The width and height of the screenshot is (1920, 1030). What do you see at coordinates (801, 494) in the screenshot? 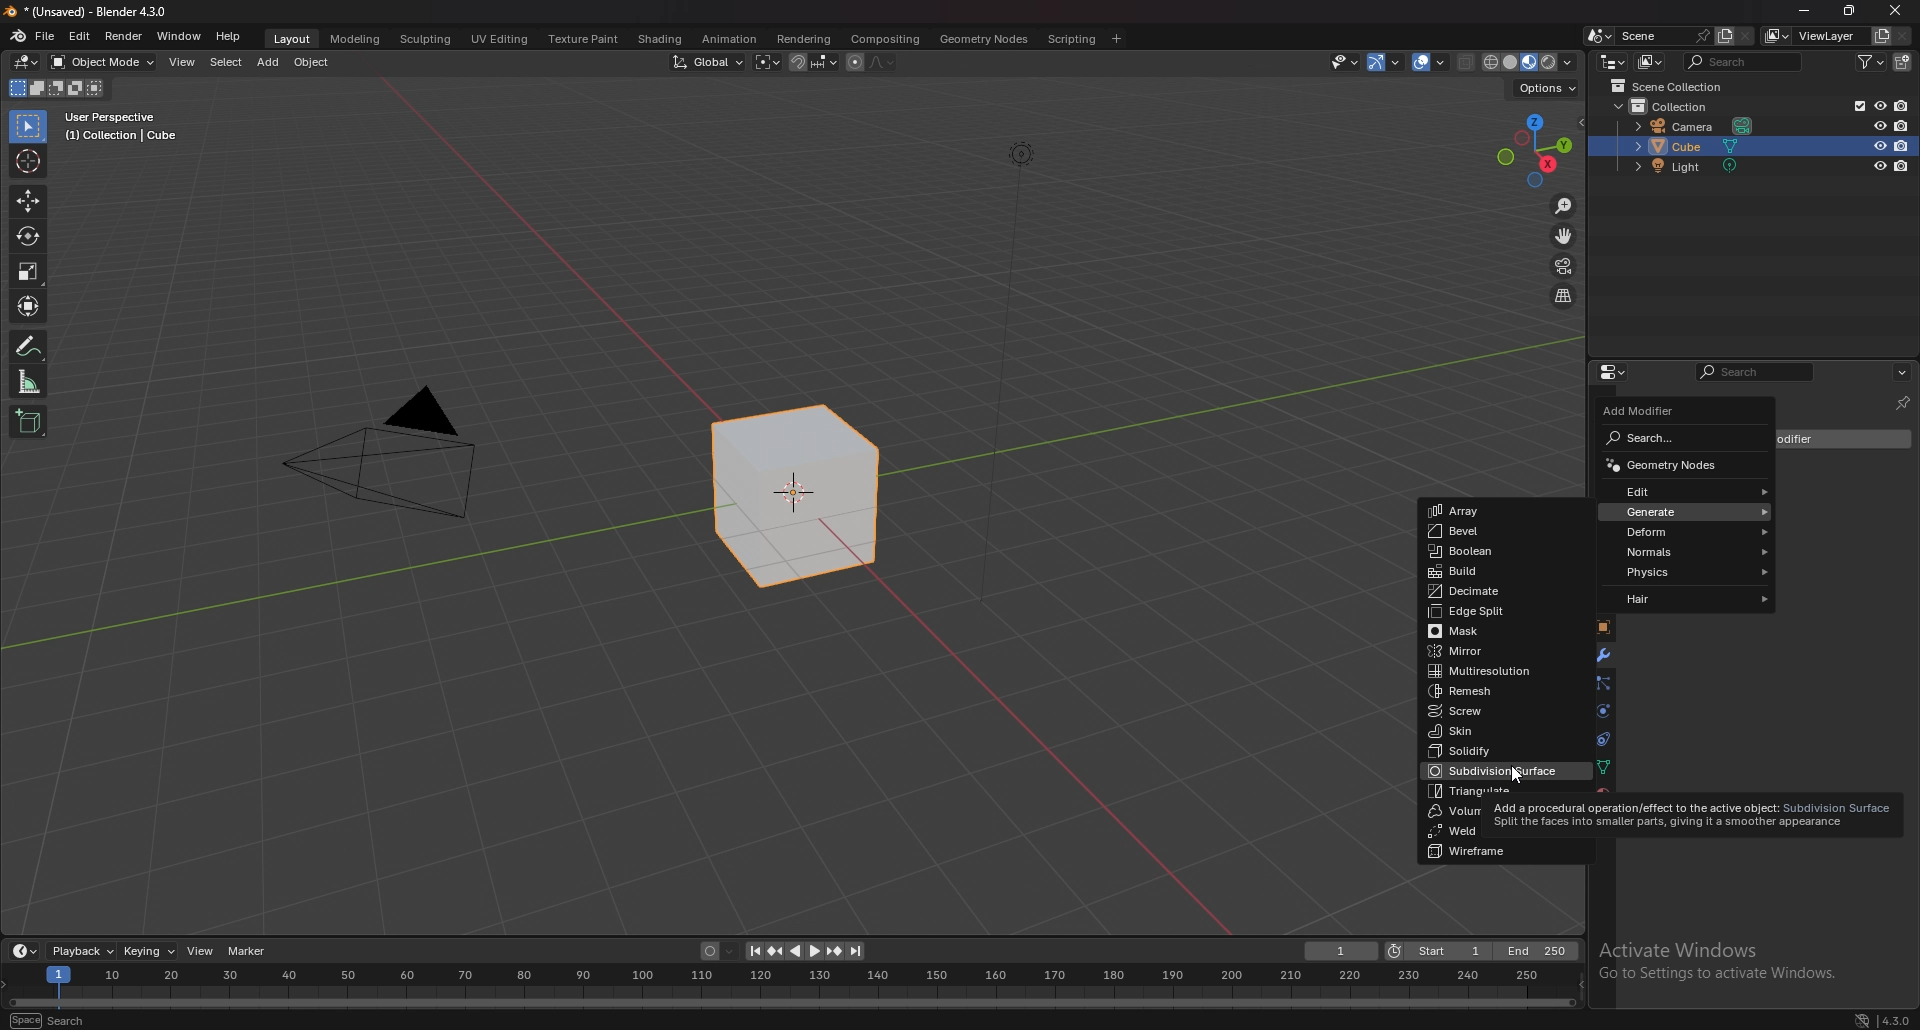
I see `selected cube` at bounding box center [801, 494].